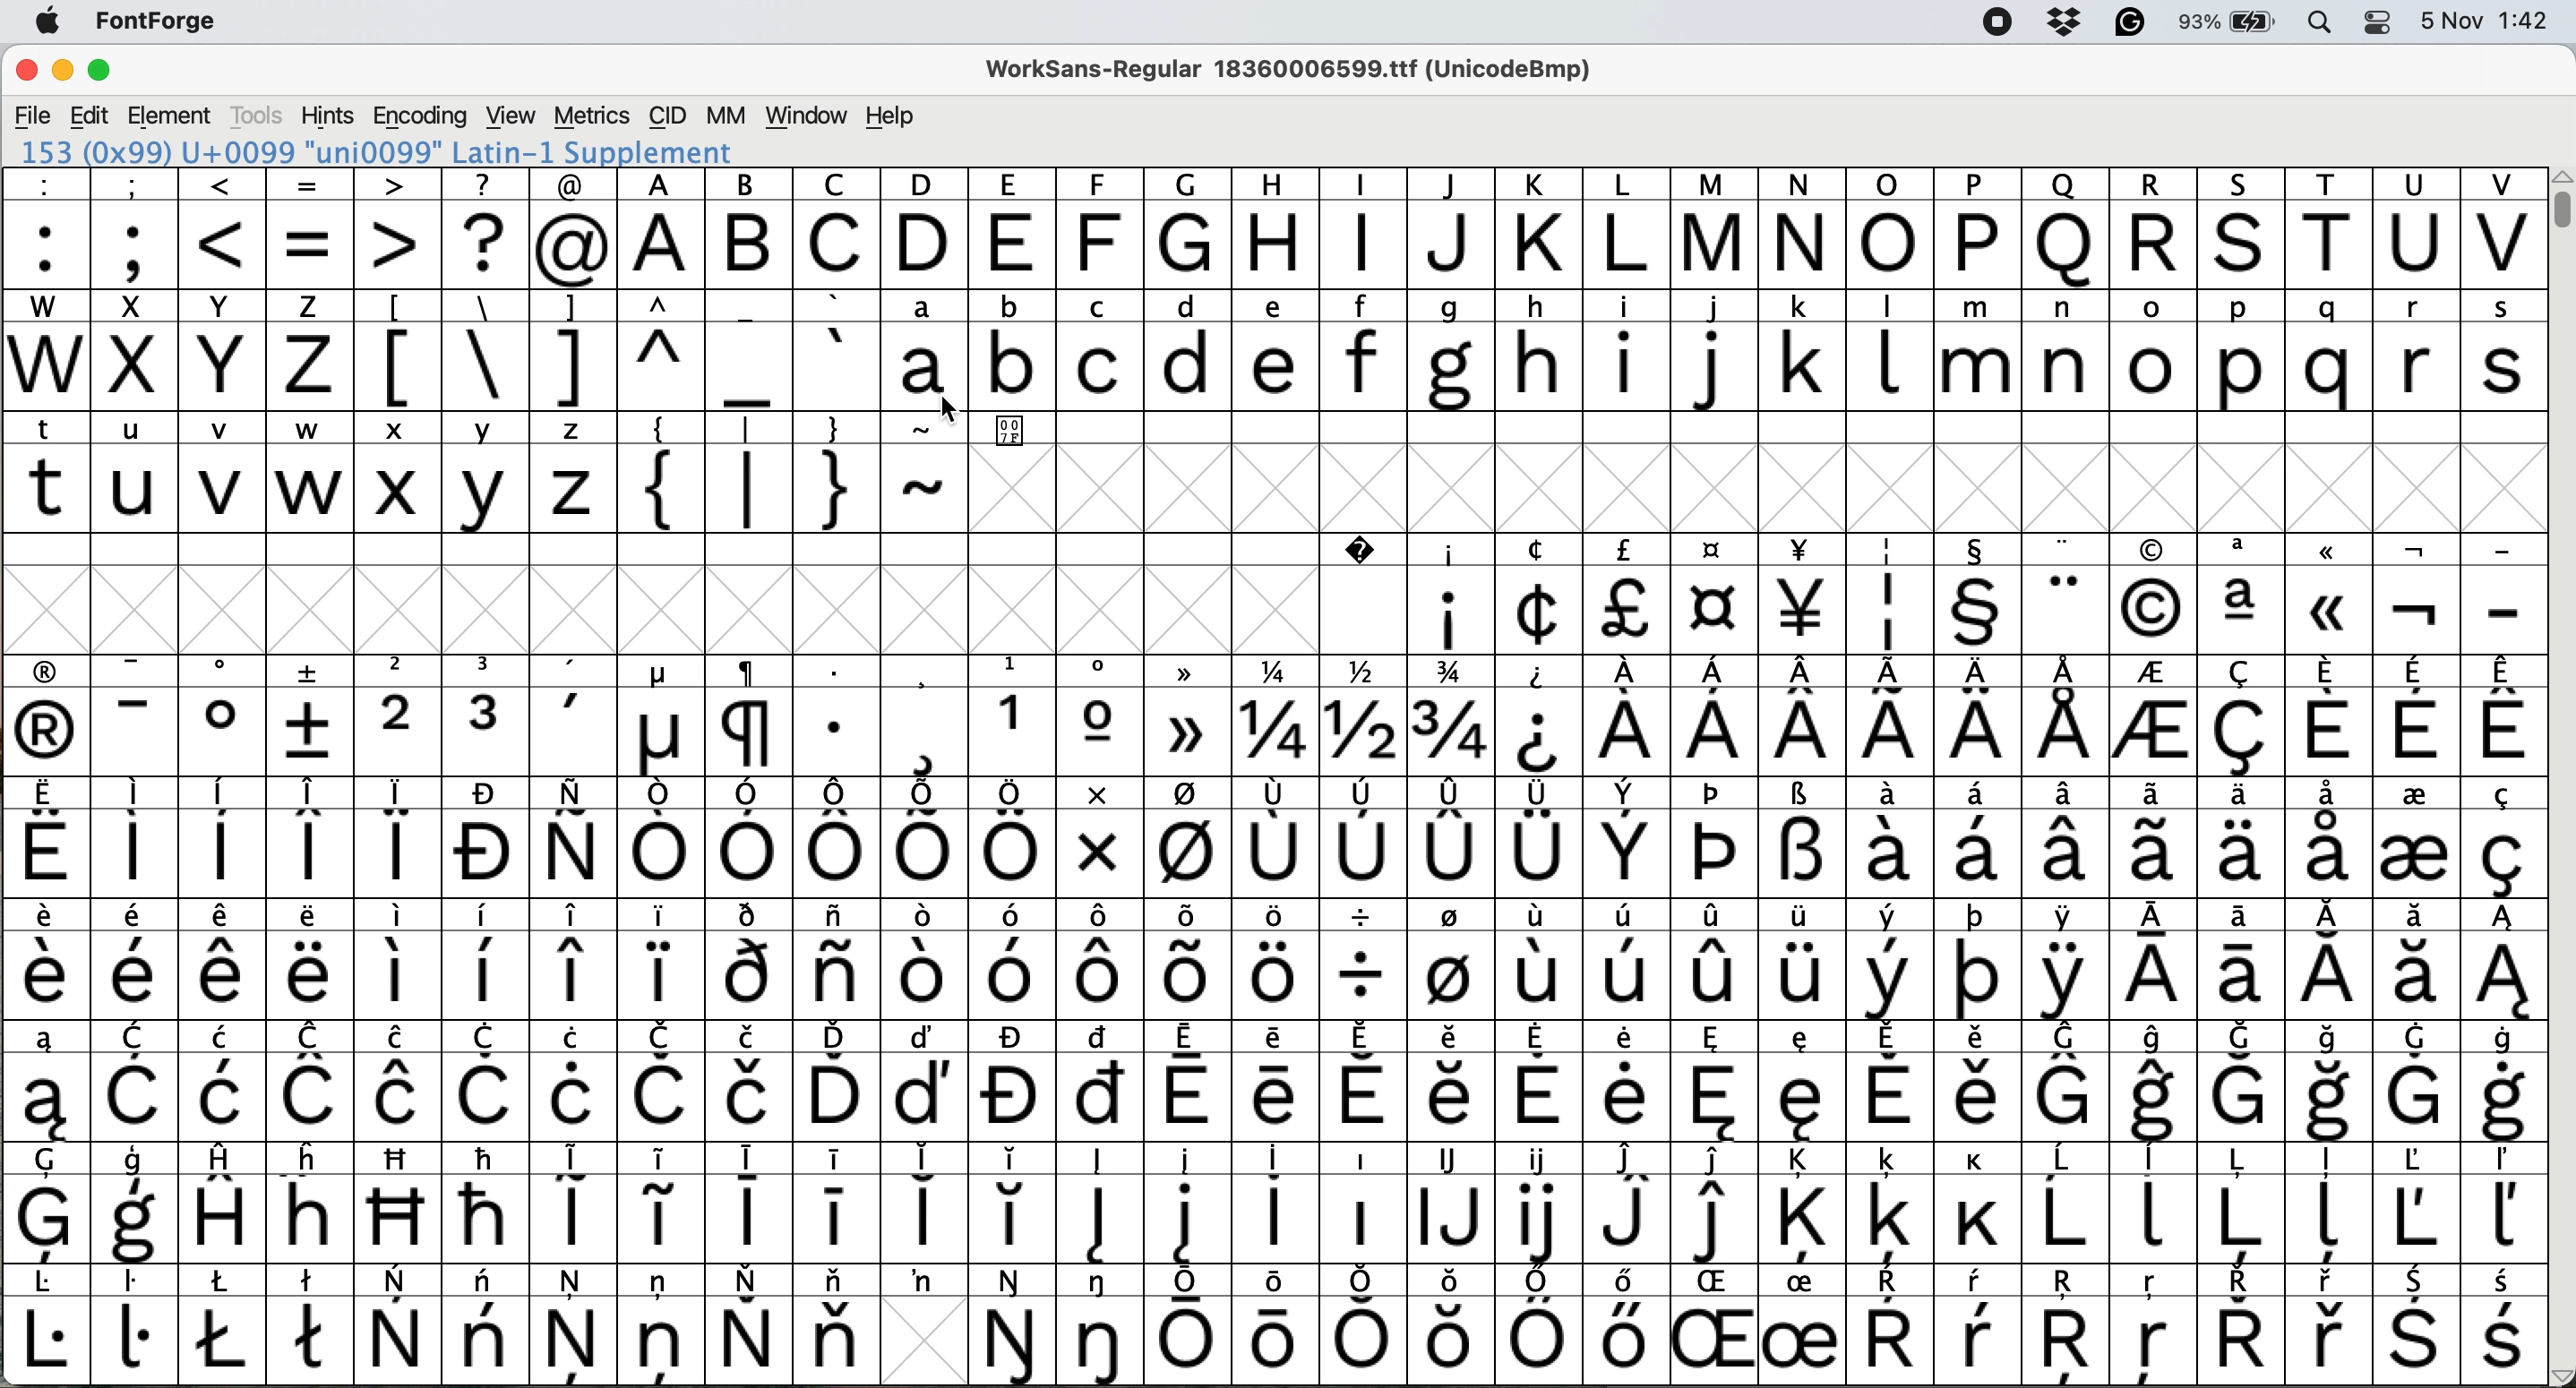 This screenshot has height=1388, width=2576. What do you see at coordinates (1450, 960) in the screenshot?
I see `symbol` at bounding box center [1450, 960].